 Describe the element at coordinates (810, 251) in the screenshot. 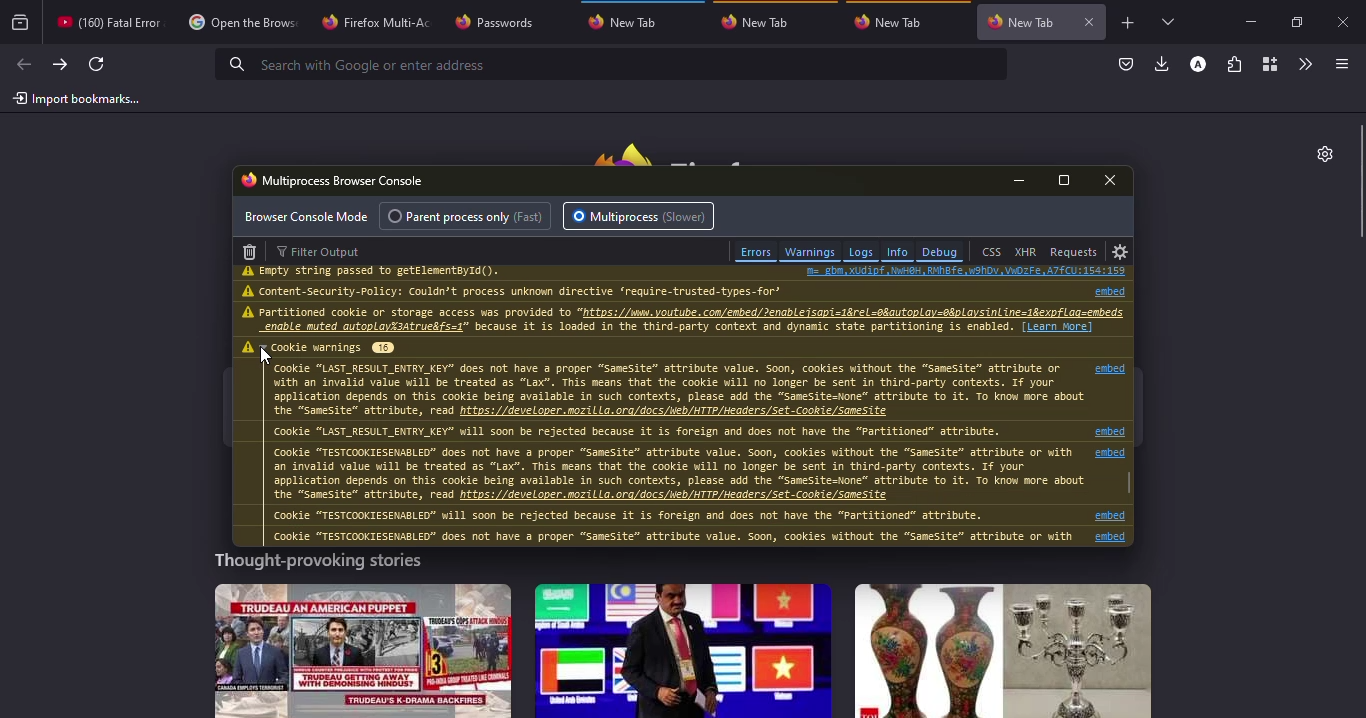

I see `warnings` at that location.